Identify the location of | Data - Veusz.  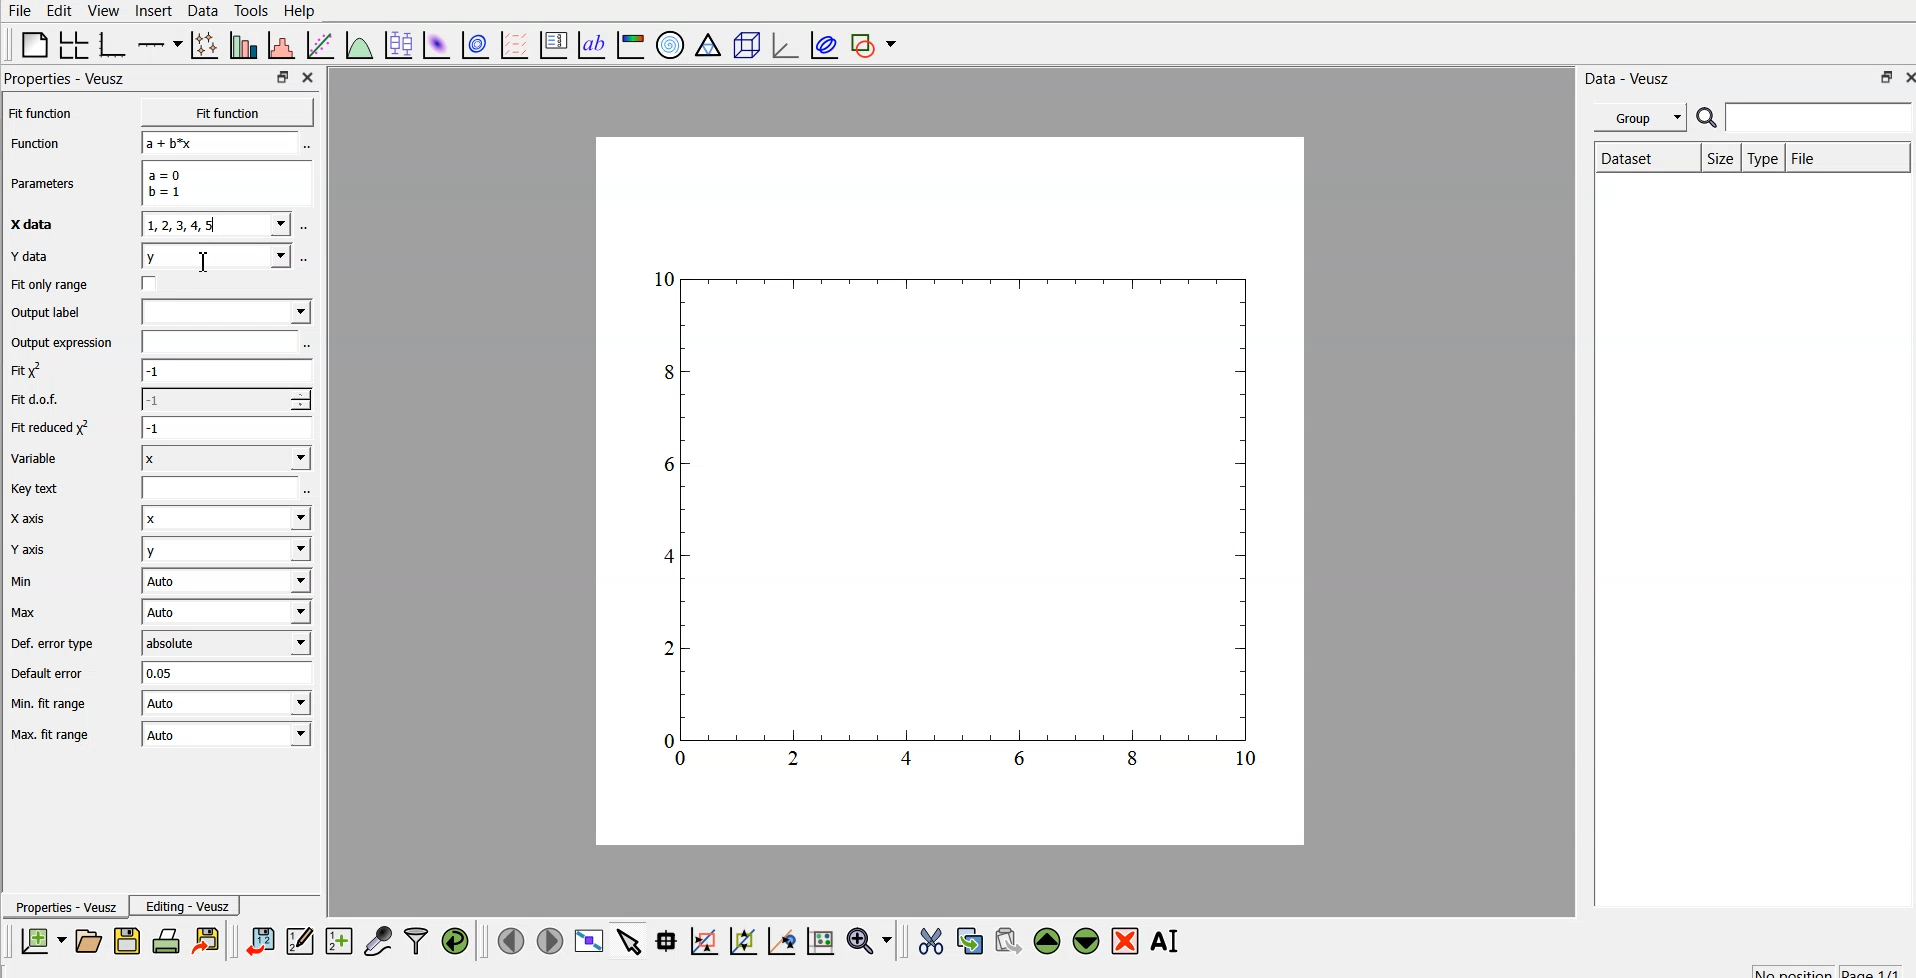
(1625, 78).